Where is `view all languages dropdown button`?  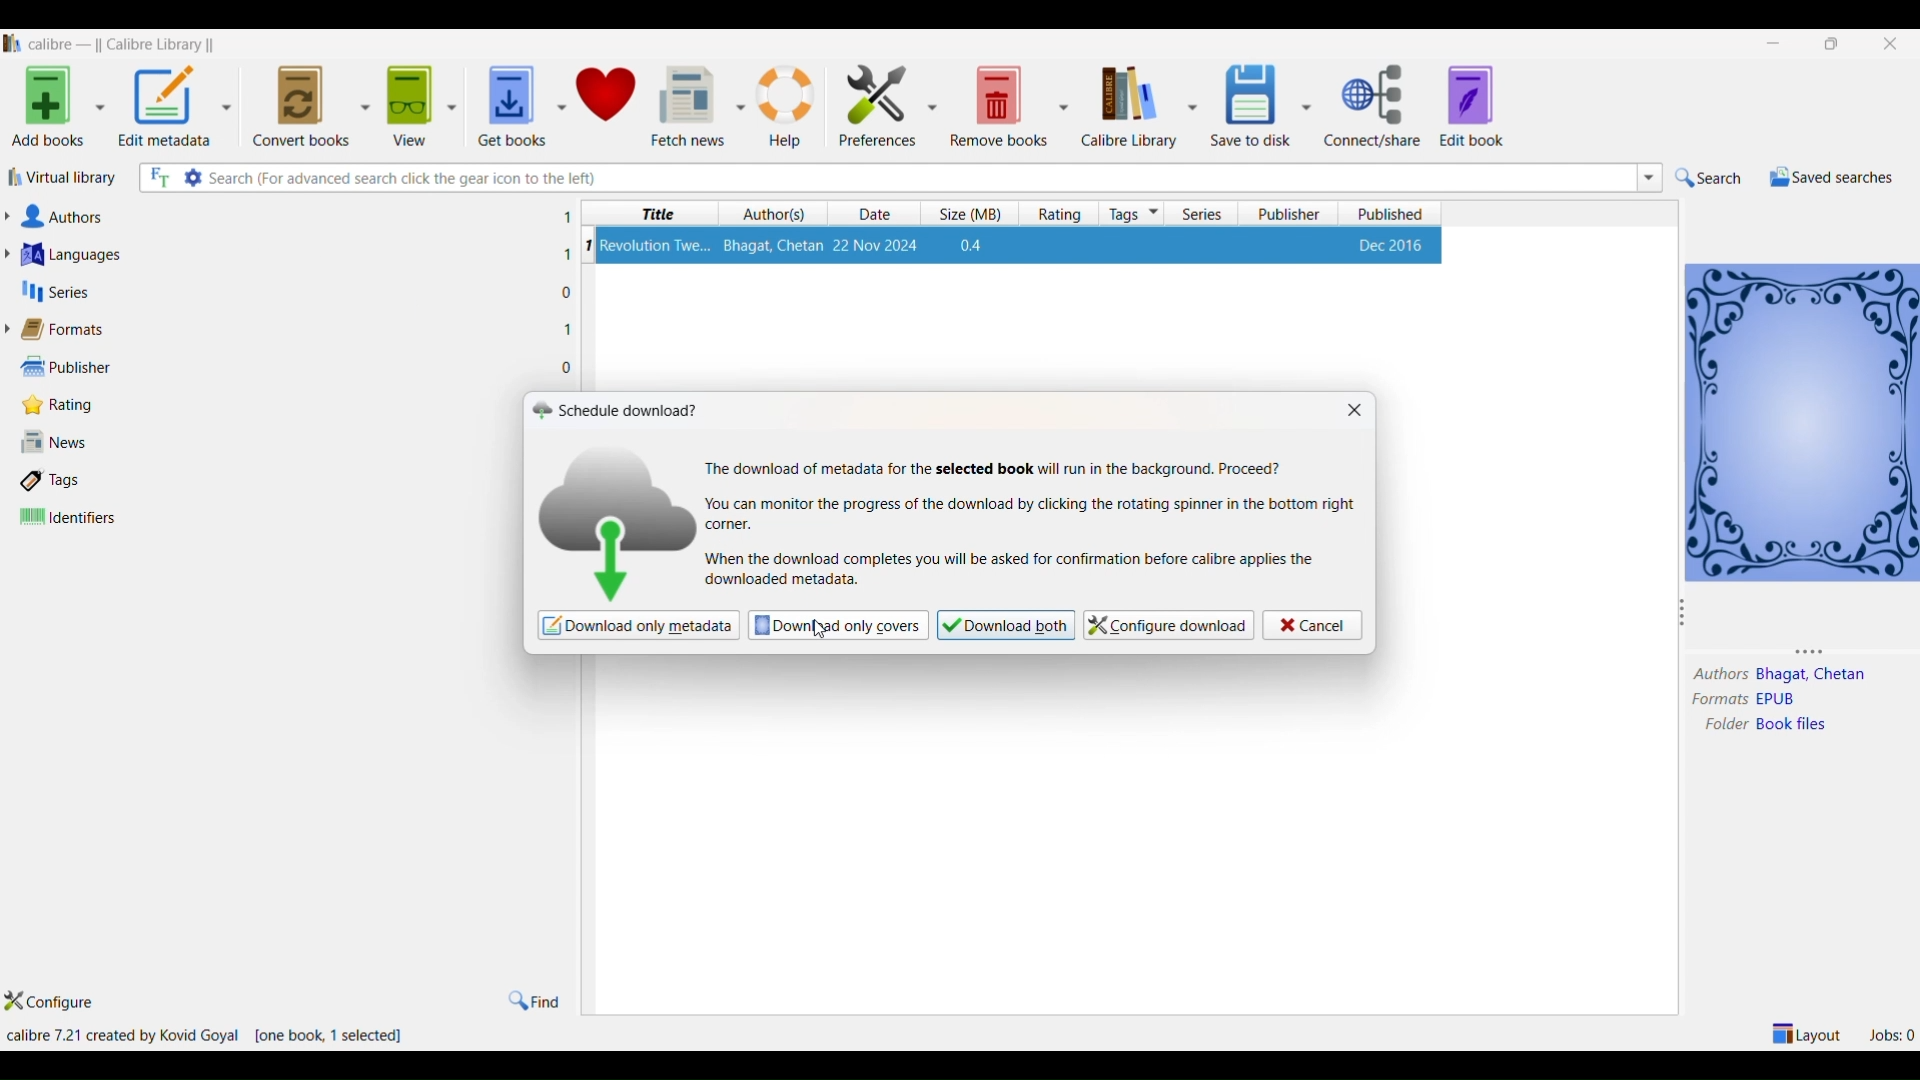
view all languages dropdown button is located at coordinates (13, 254).